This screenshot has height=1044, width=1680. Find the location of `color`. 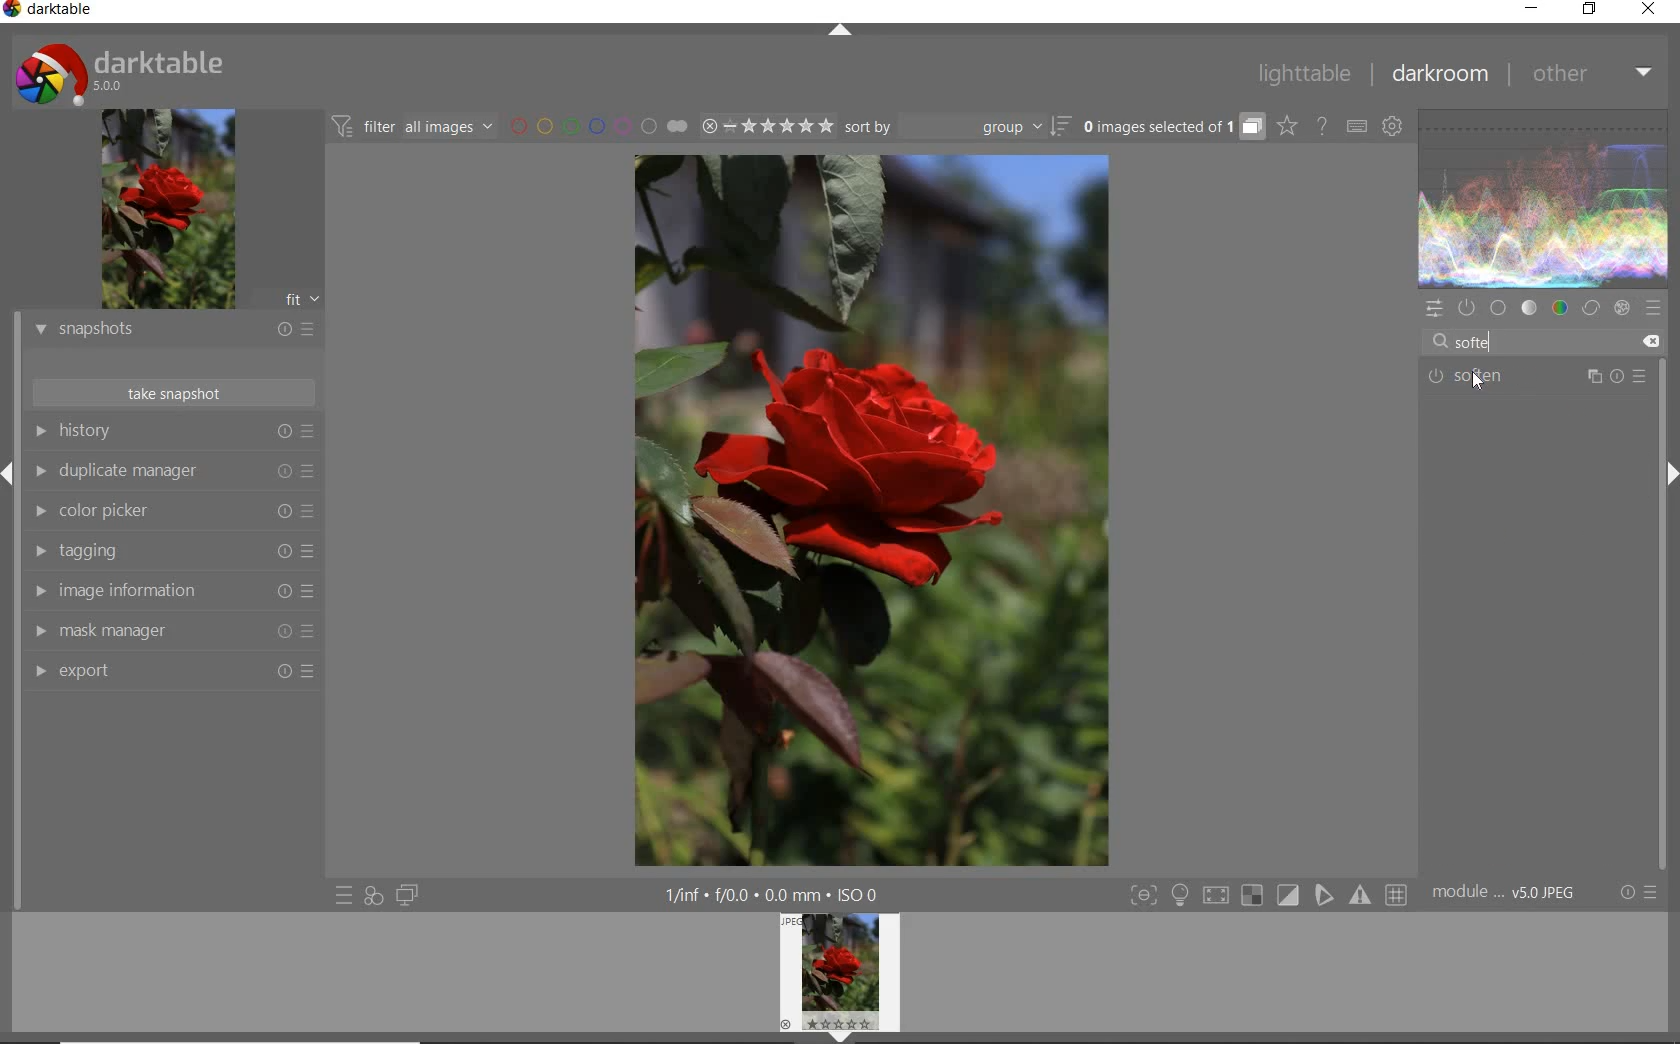

color is located at coordinates (1561, 308).